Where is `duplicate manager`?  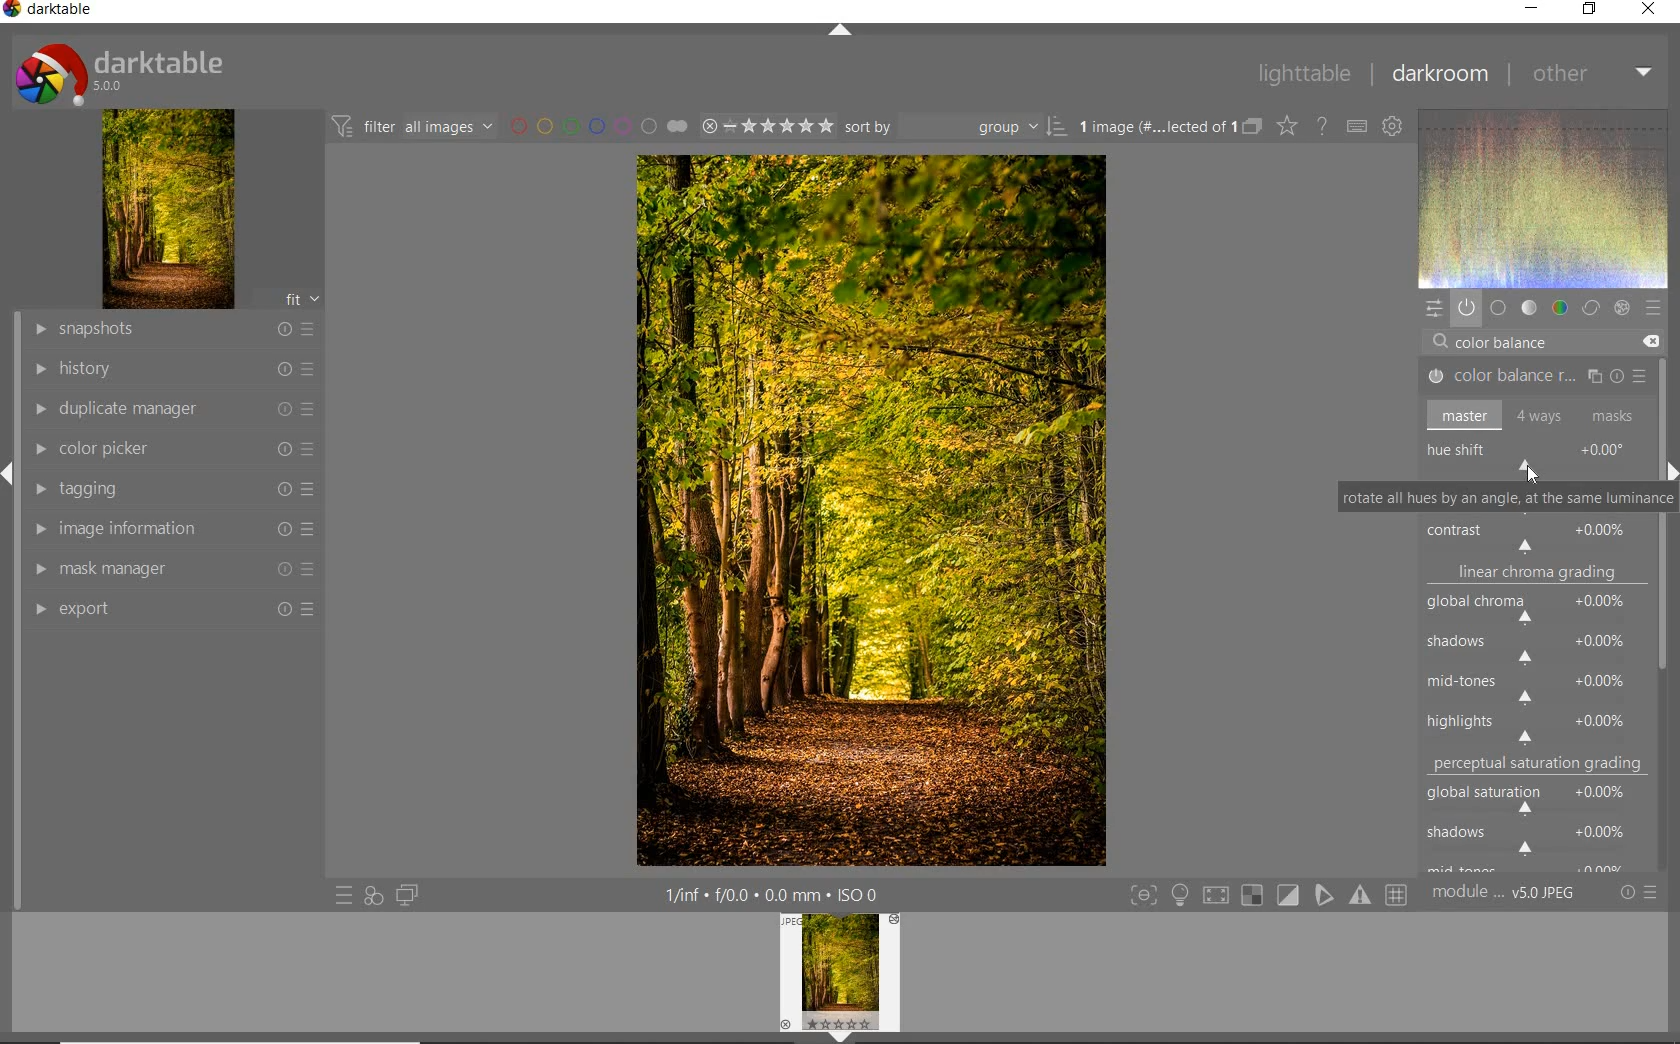
duplicate manager is located at coordinates (175, 409).